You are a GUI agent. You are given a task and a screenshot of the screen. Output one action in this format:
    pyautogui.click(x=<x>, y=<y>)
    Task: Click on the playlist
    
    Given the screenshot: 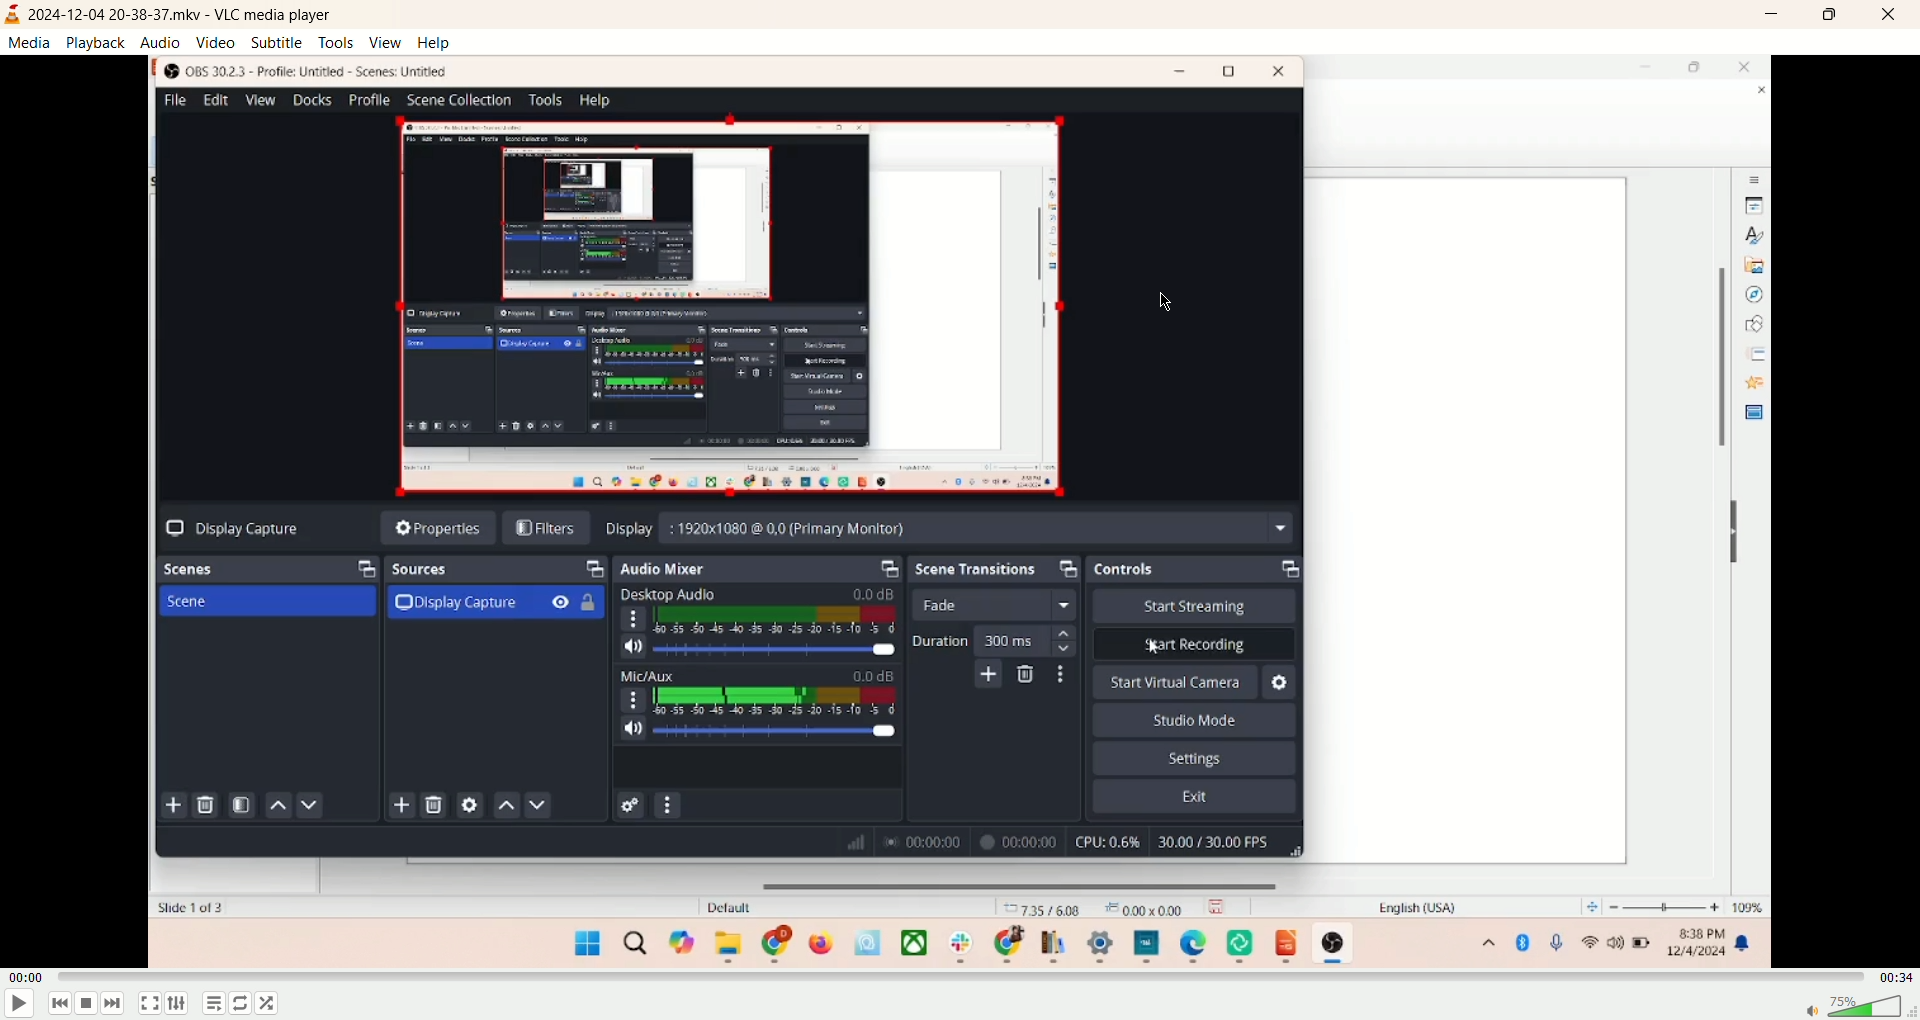 What is the action you would take?
    pyautogui.click(x=214, y=1005)
    